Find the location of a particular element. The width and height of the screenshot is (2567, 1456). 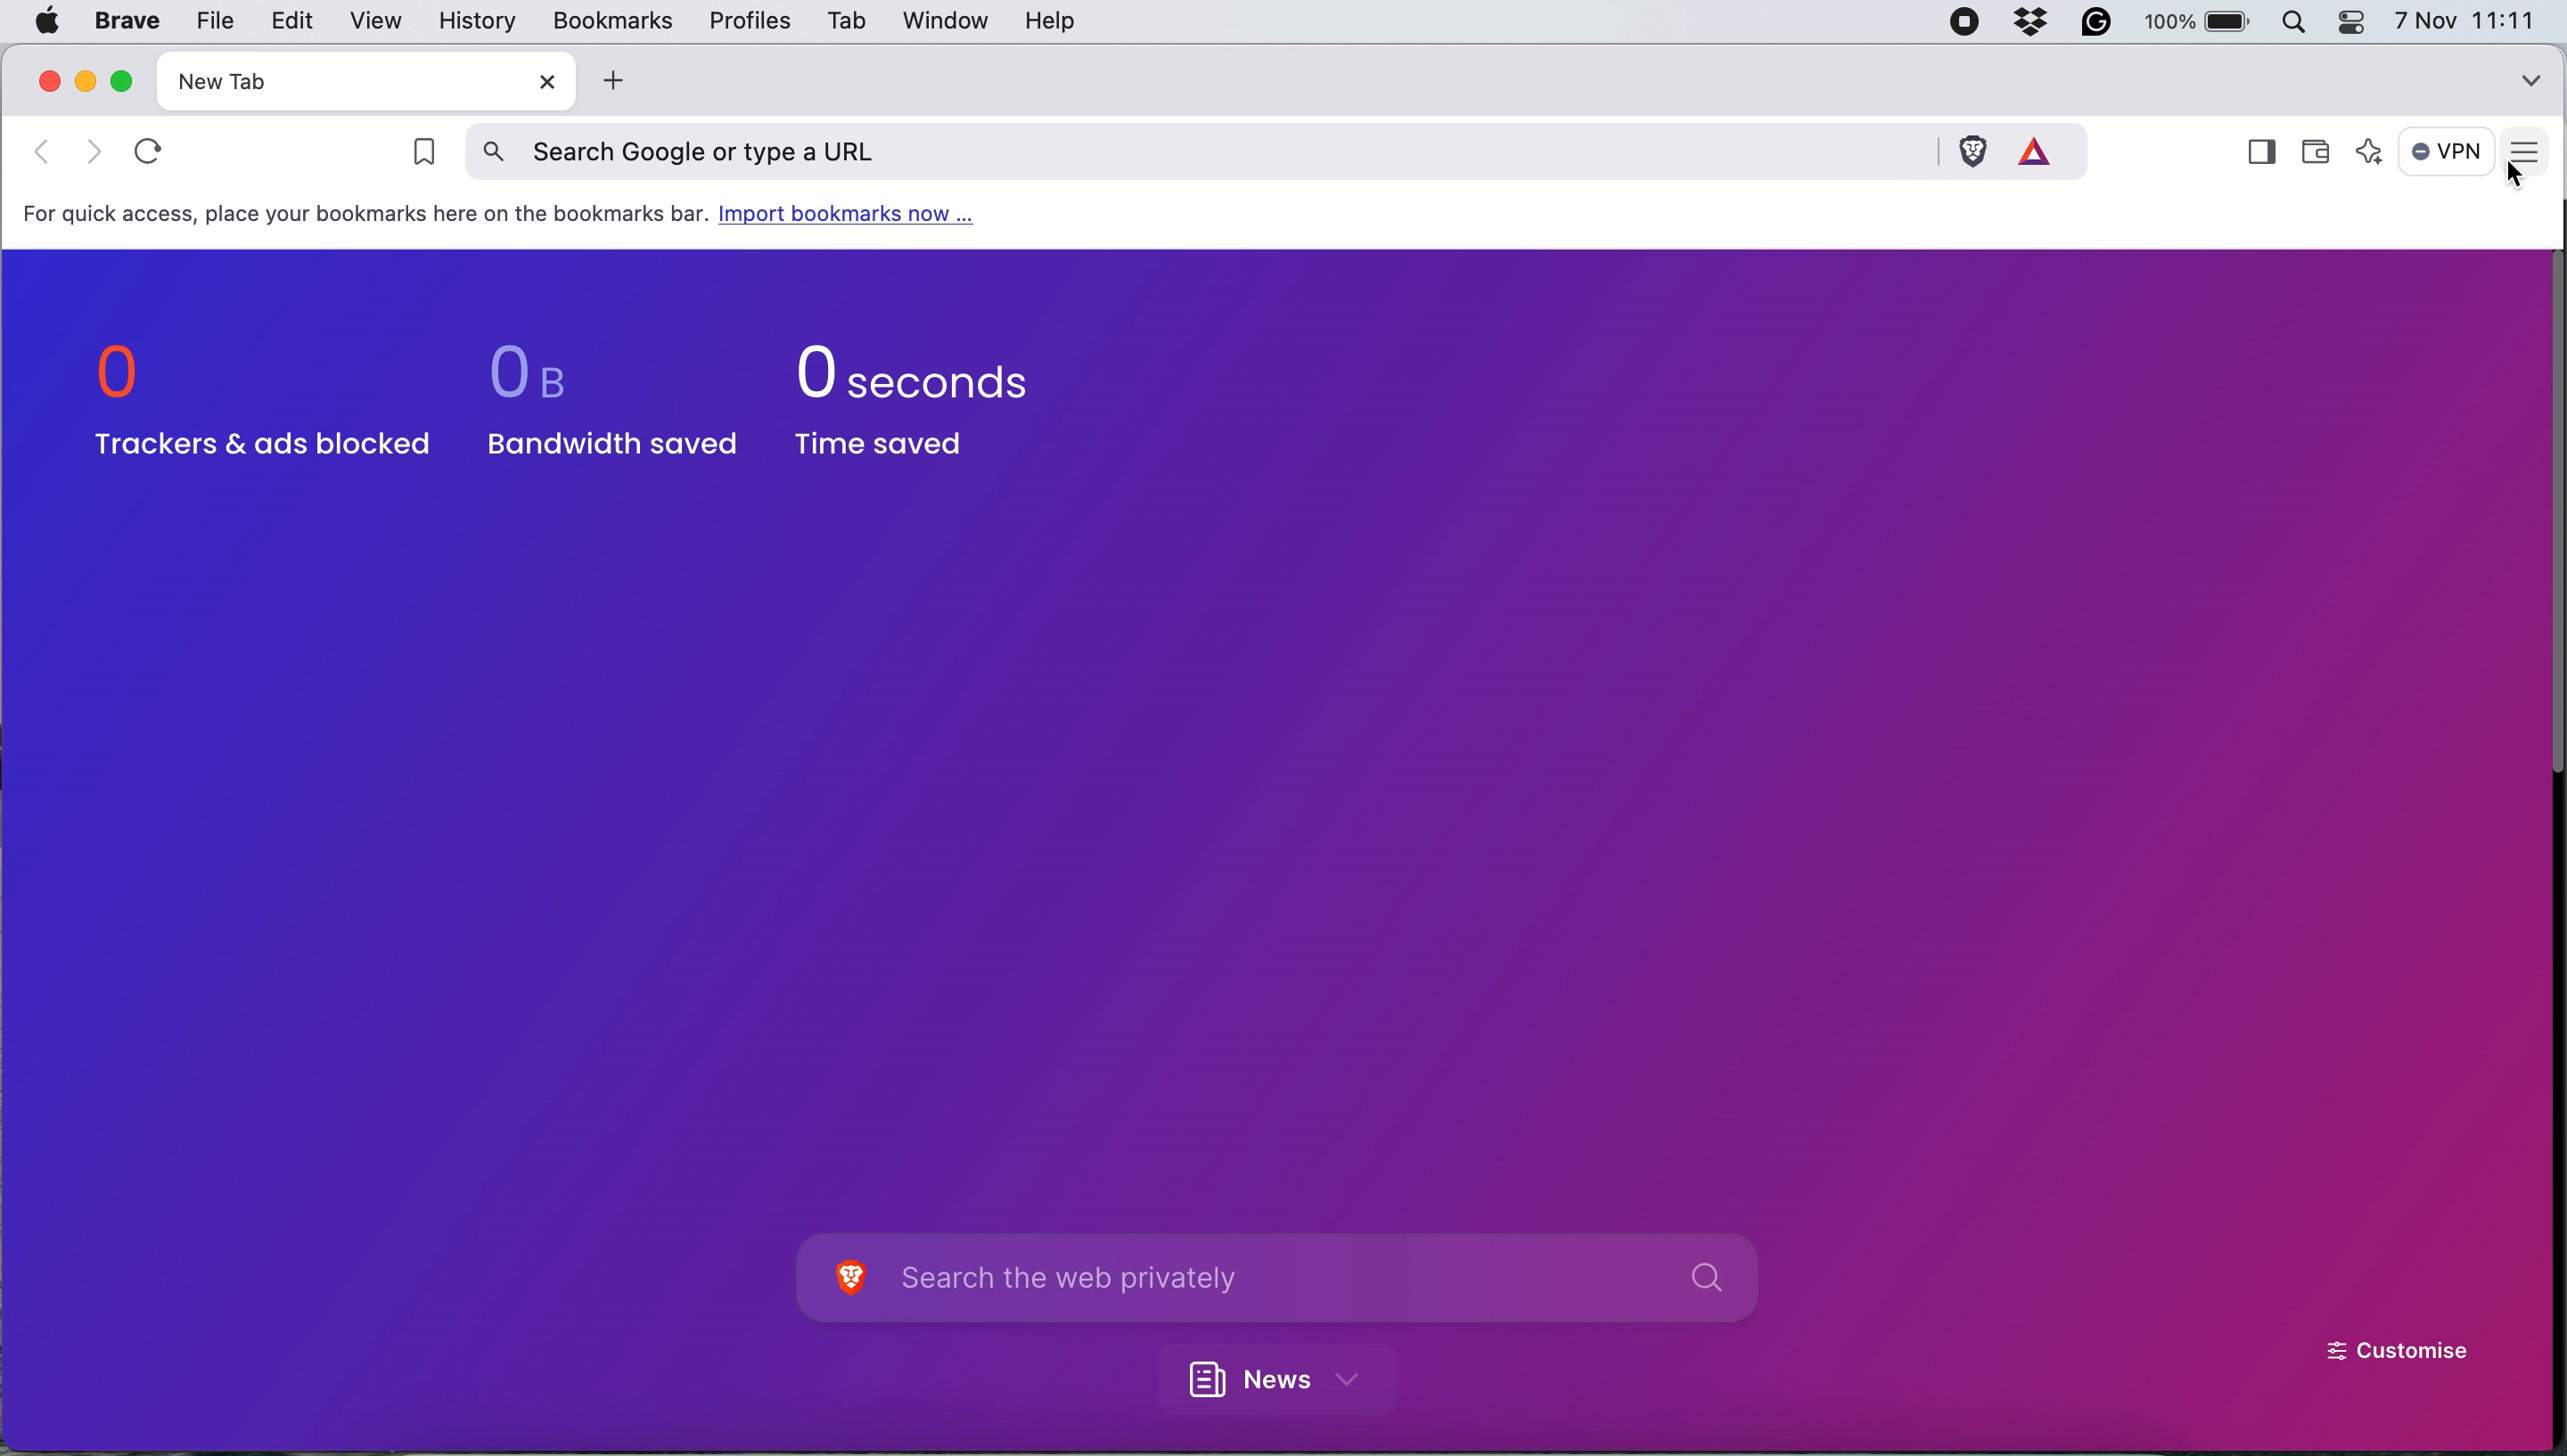

screen recorder is located at coordinates (1970, 23).